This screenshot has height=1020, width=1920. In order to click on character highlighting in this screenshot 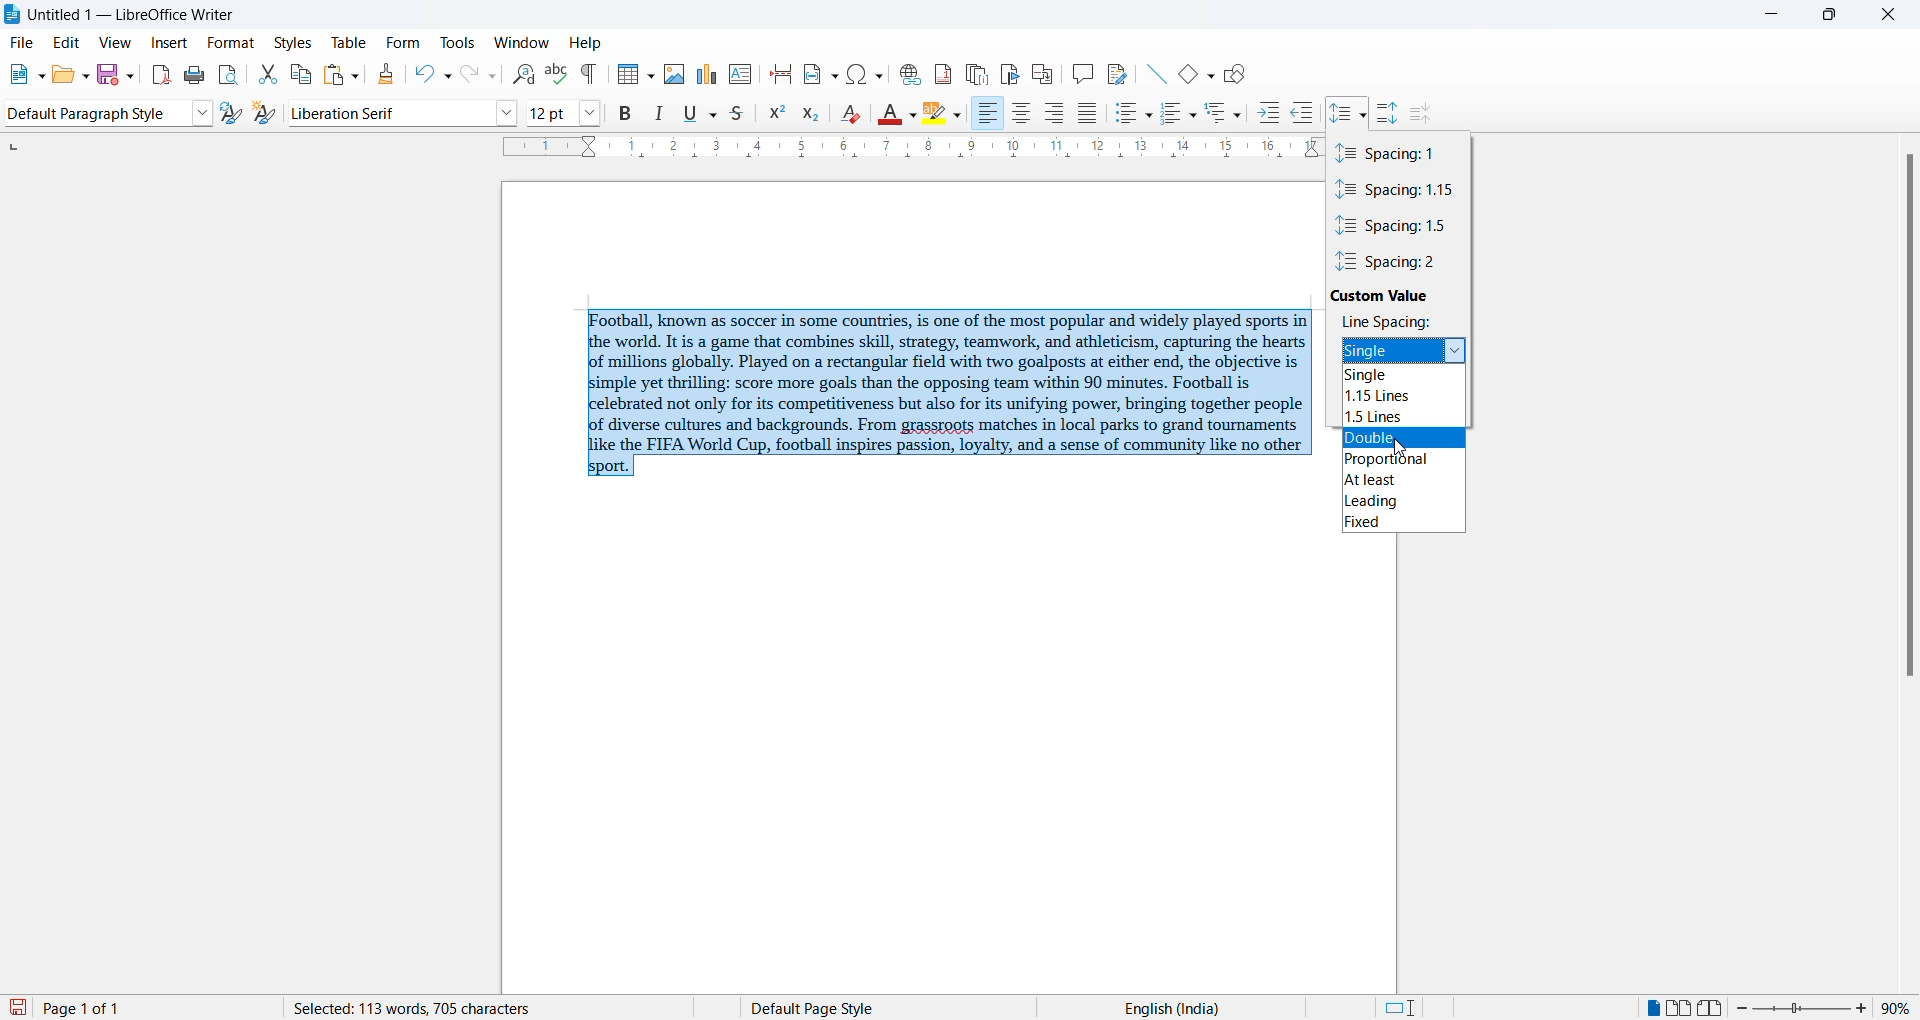, I will do `click(937, 114)`.